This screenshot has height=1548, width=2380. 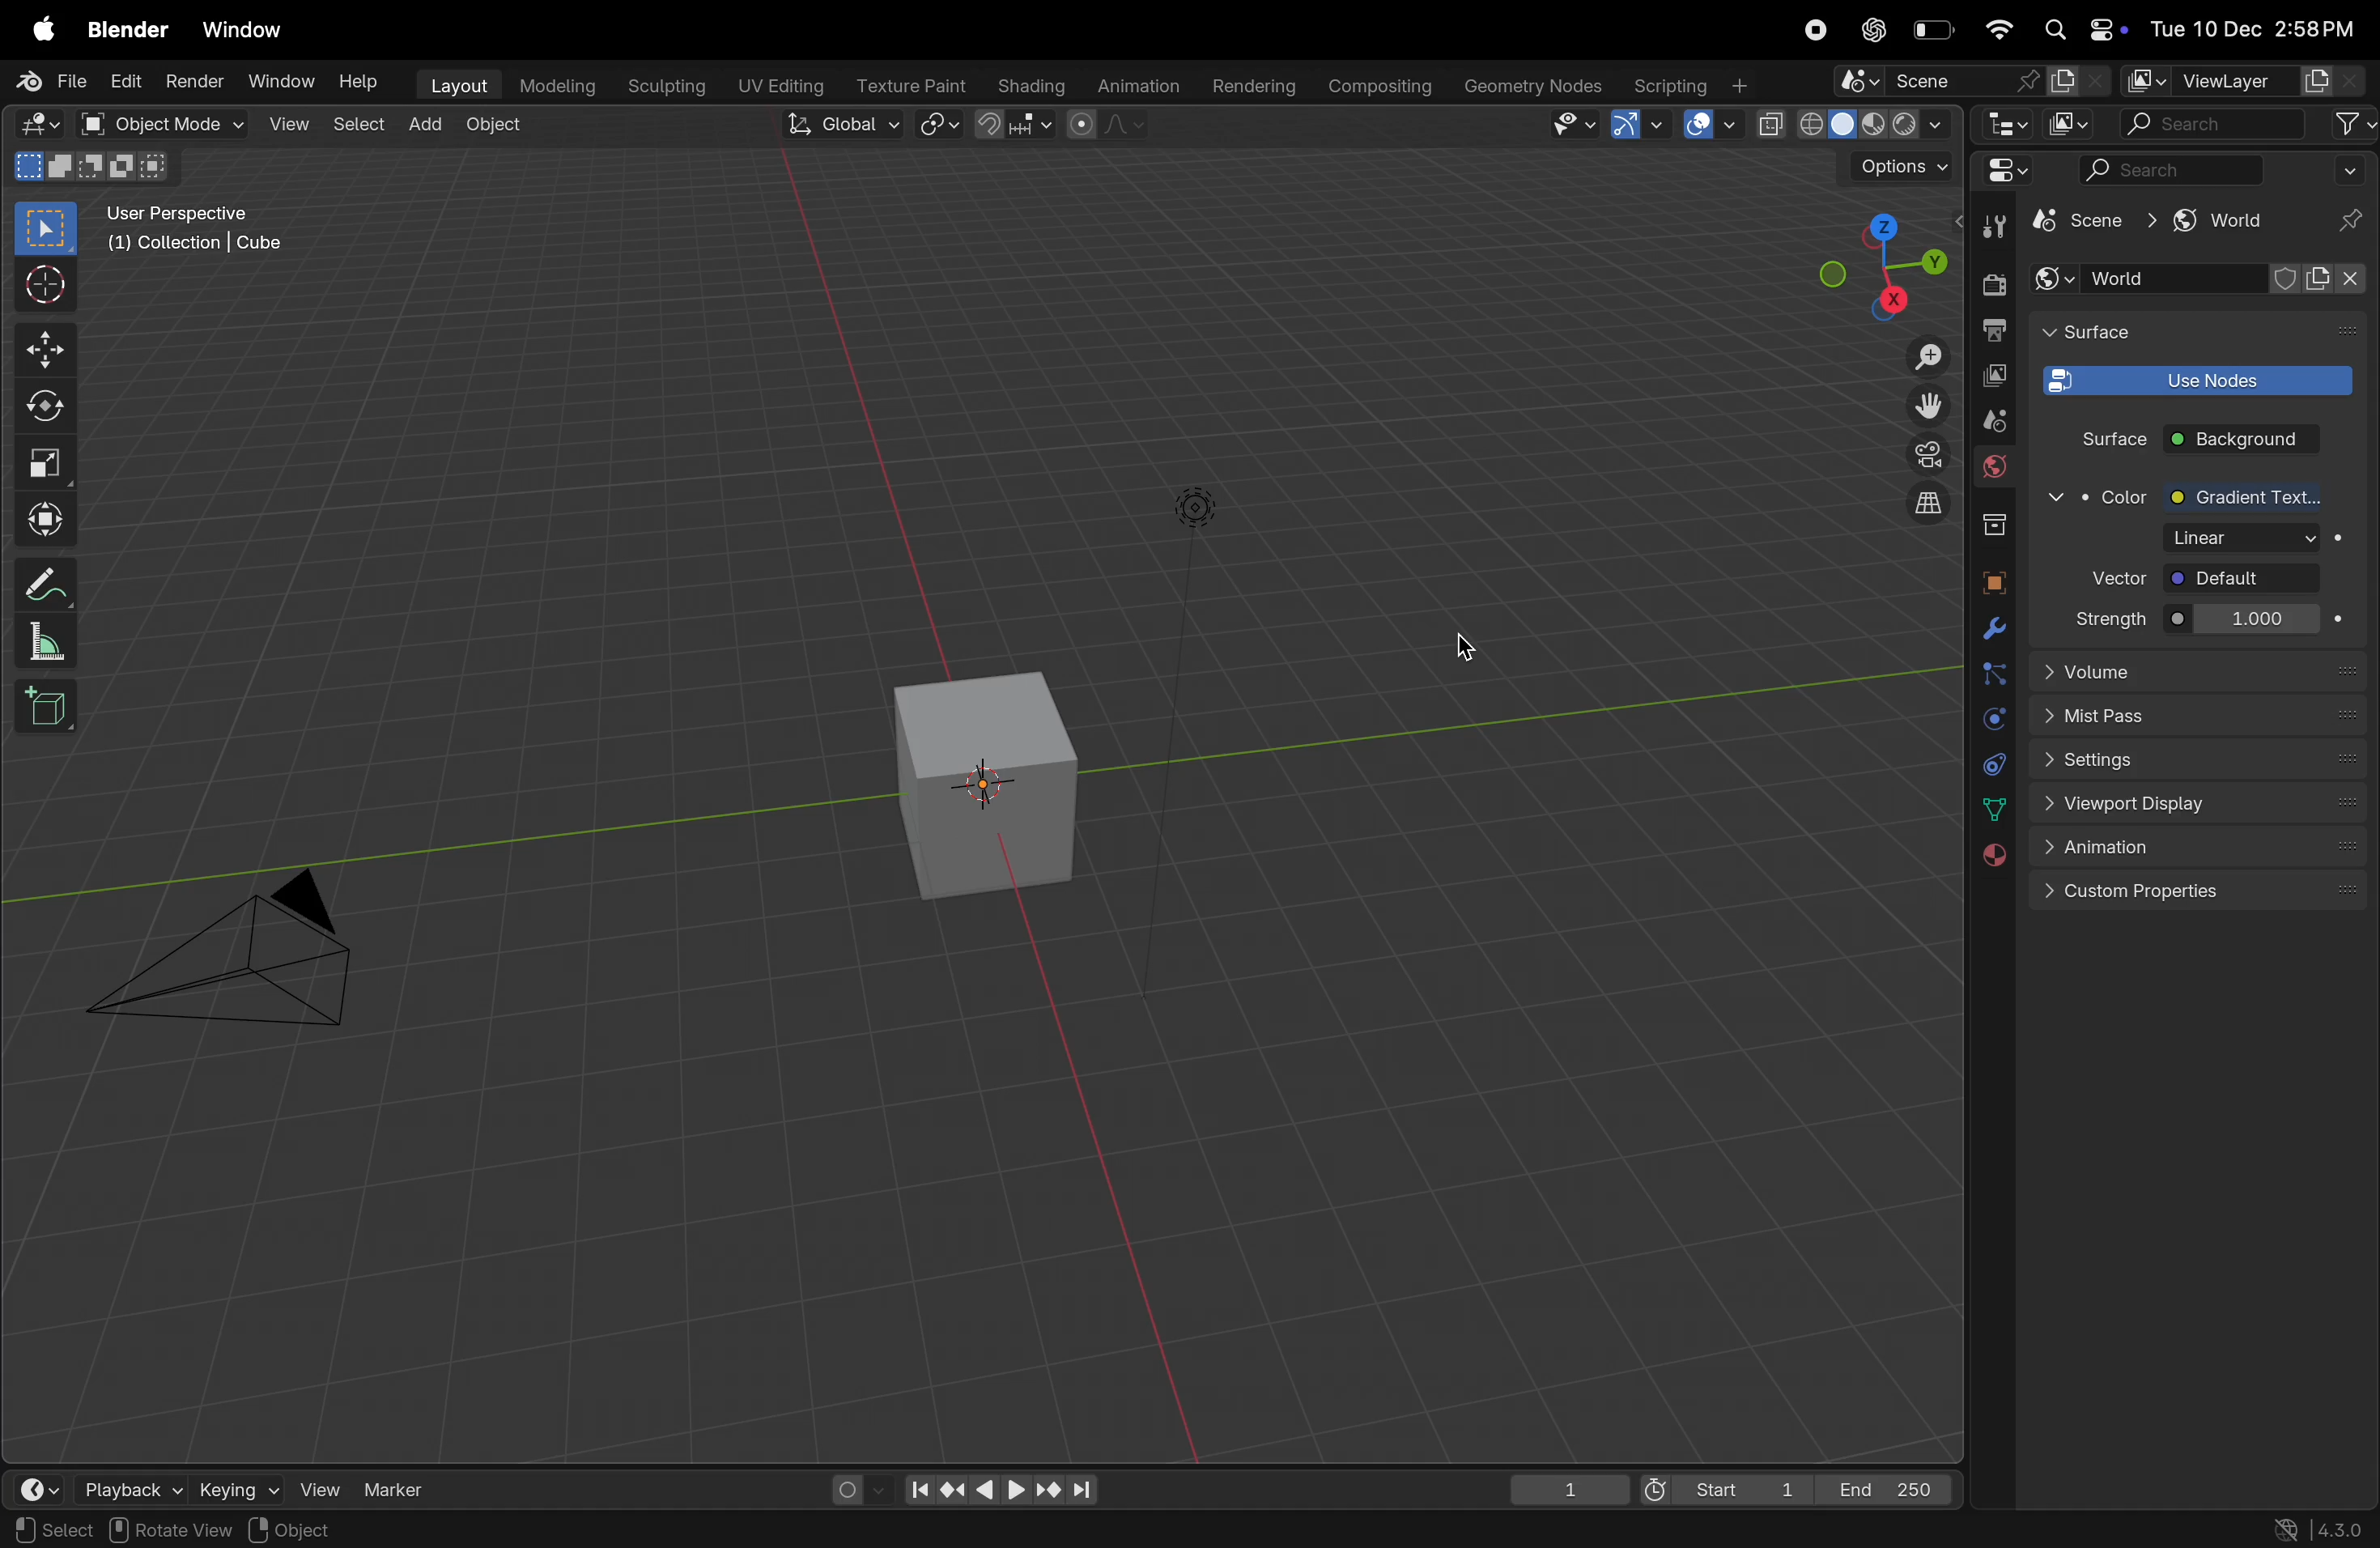 What do you see at coordinates (2174, 170) in the screenshot?
I see `search` at bounding box center [2174, 170].